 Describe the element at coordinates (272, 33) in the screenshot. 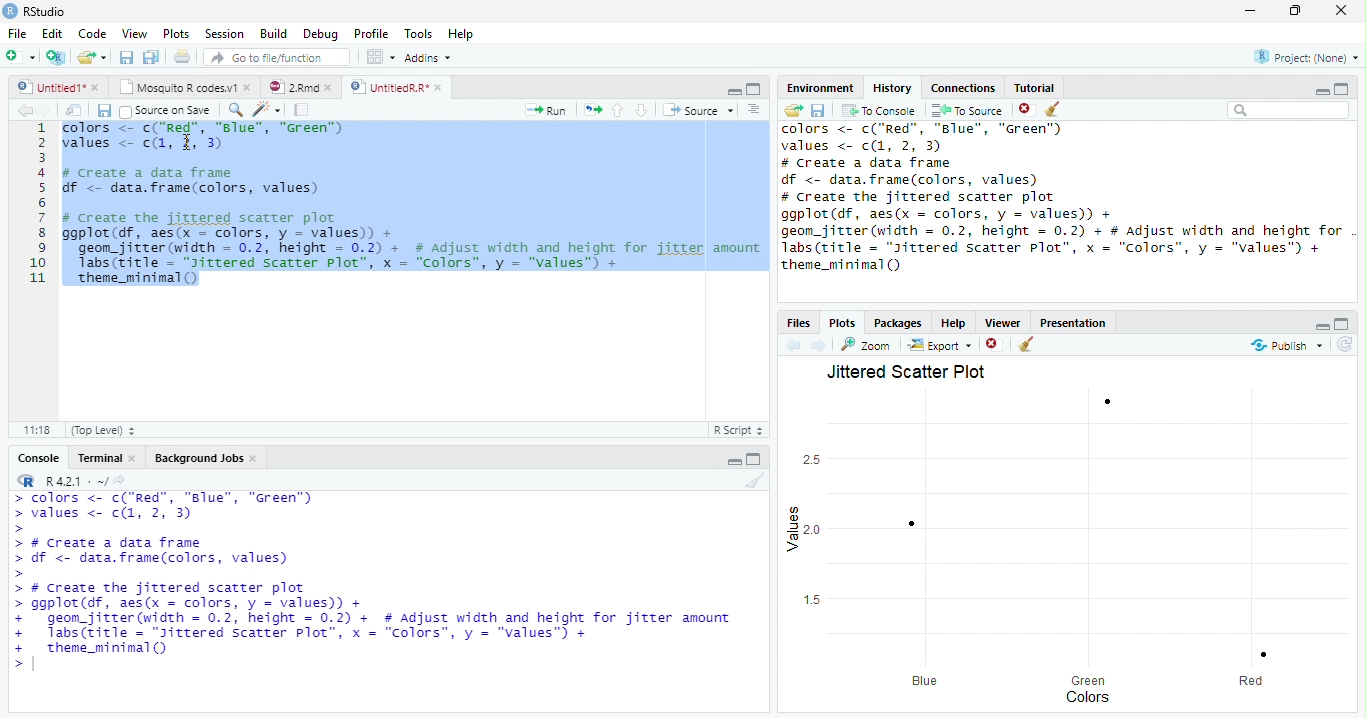

I see `Build` at that location.